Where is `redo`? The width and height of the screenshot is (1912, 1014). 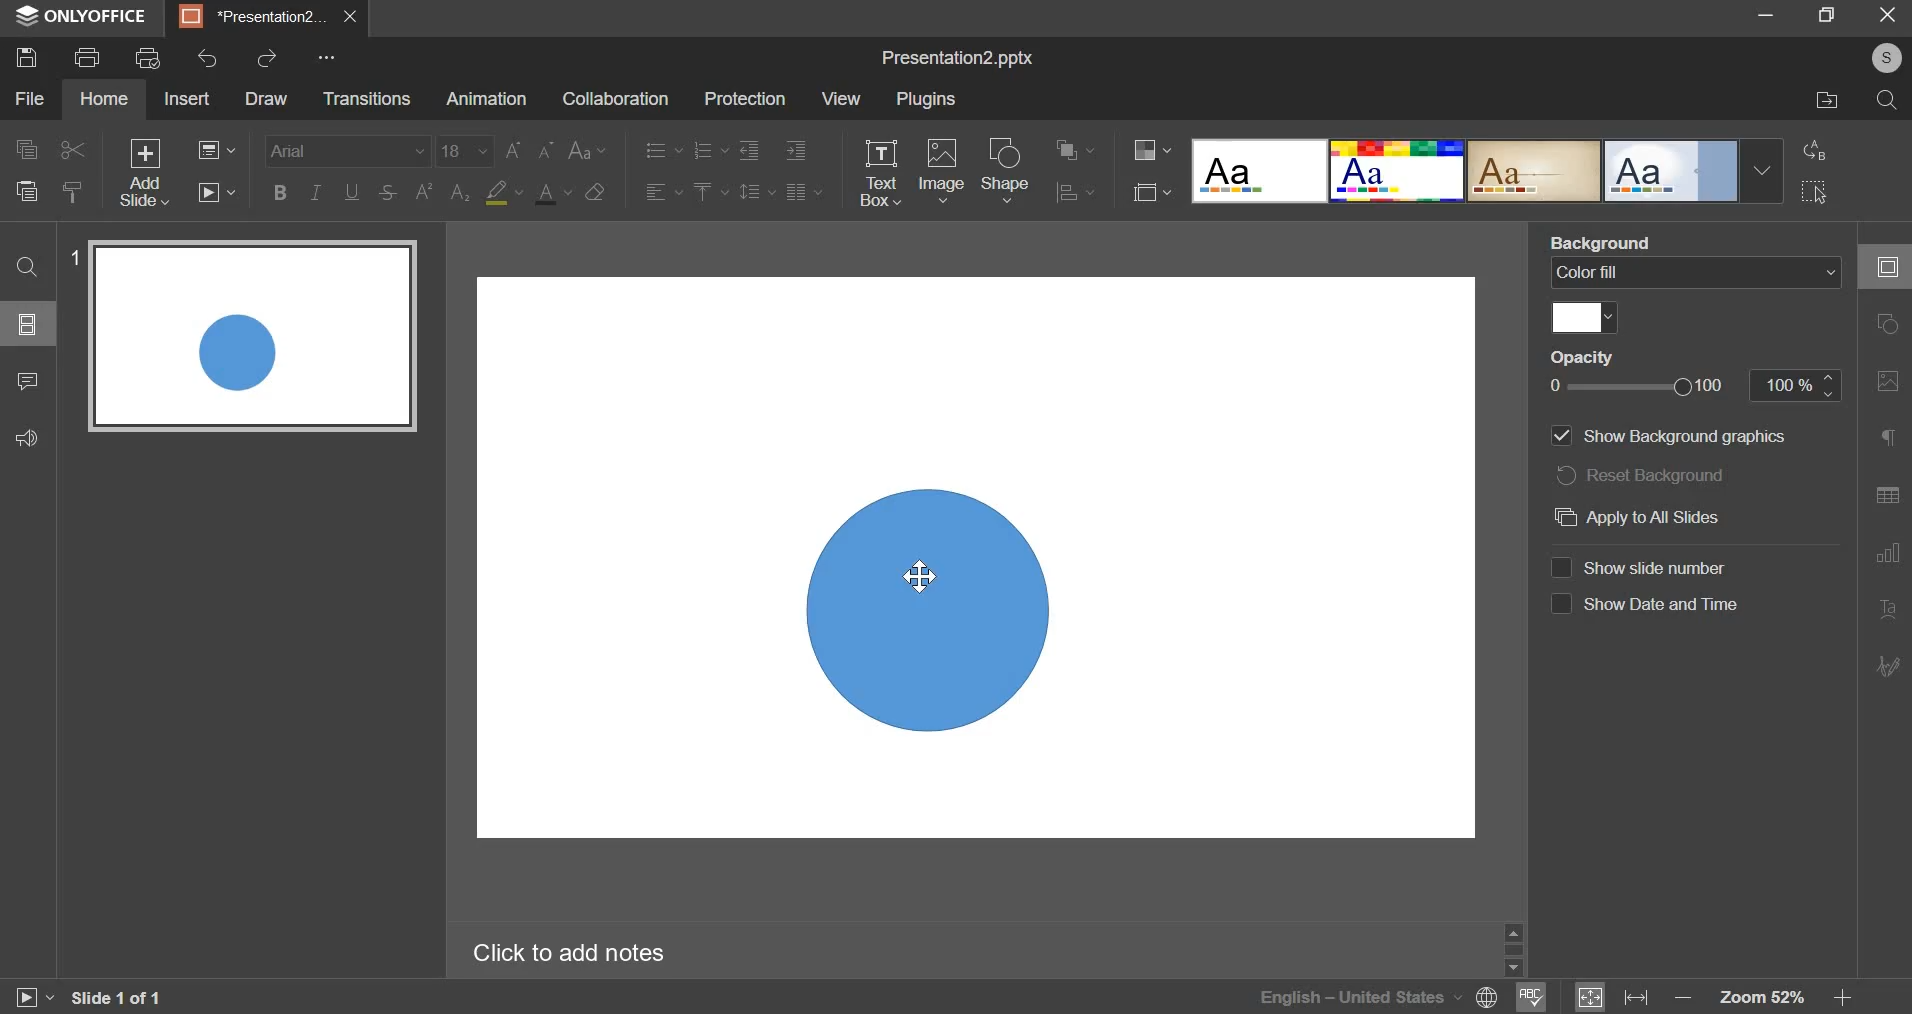
redo is located at coordinates (269, 59).